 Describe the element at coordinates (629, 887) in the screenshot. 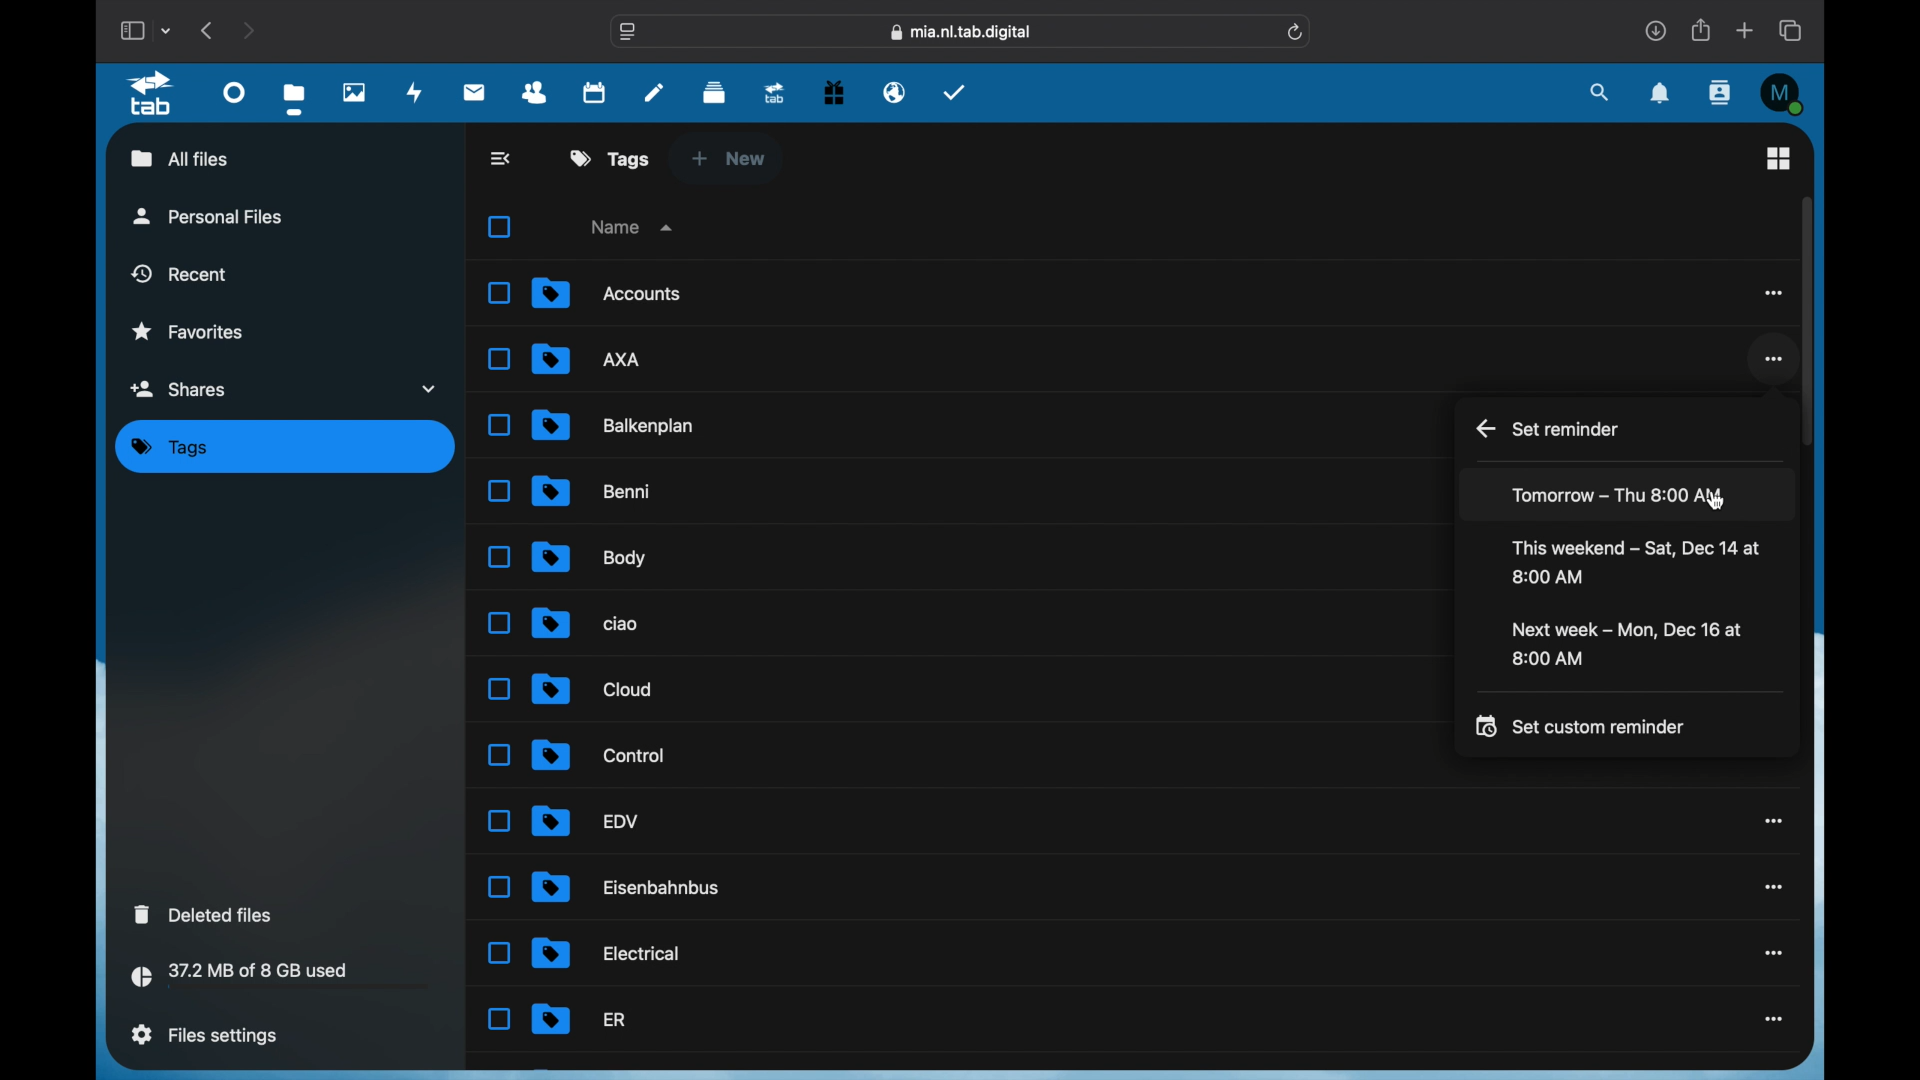

I see `file` at that location.